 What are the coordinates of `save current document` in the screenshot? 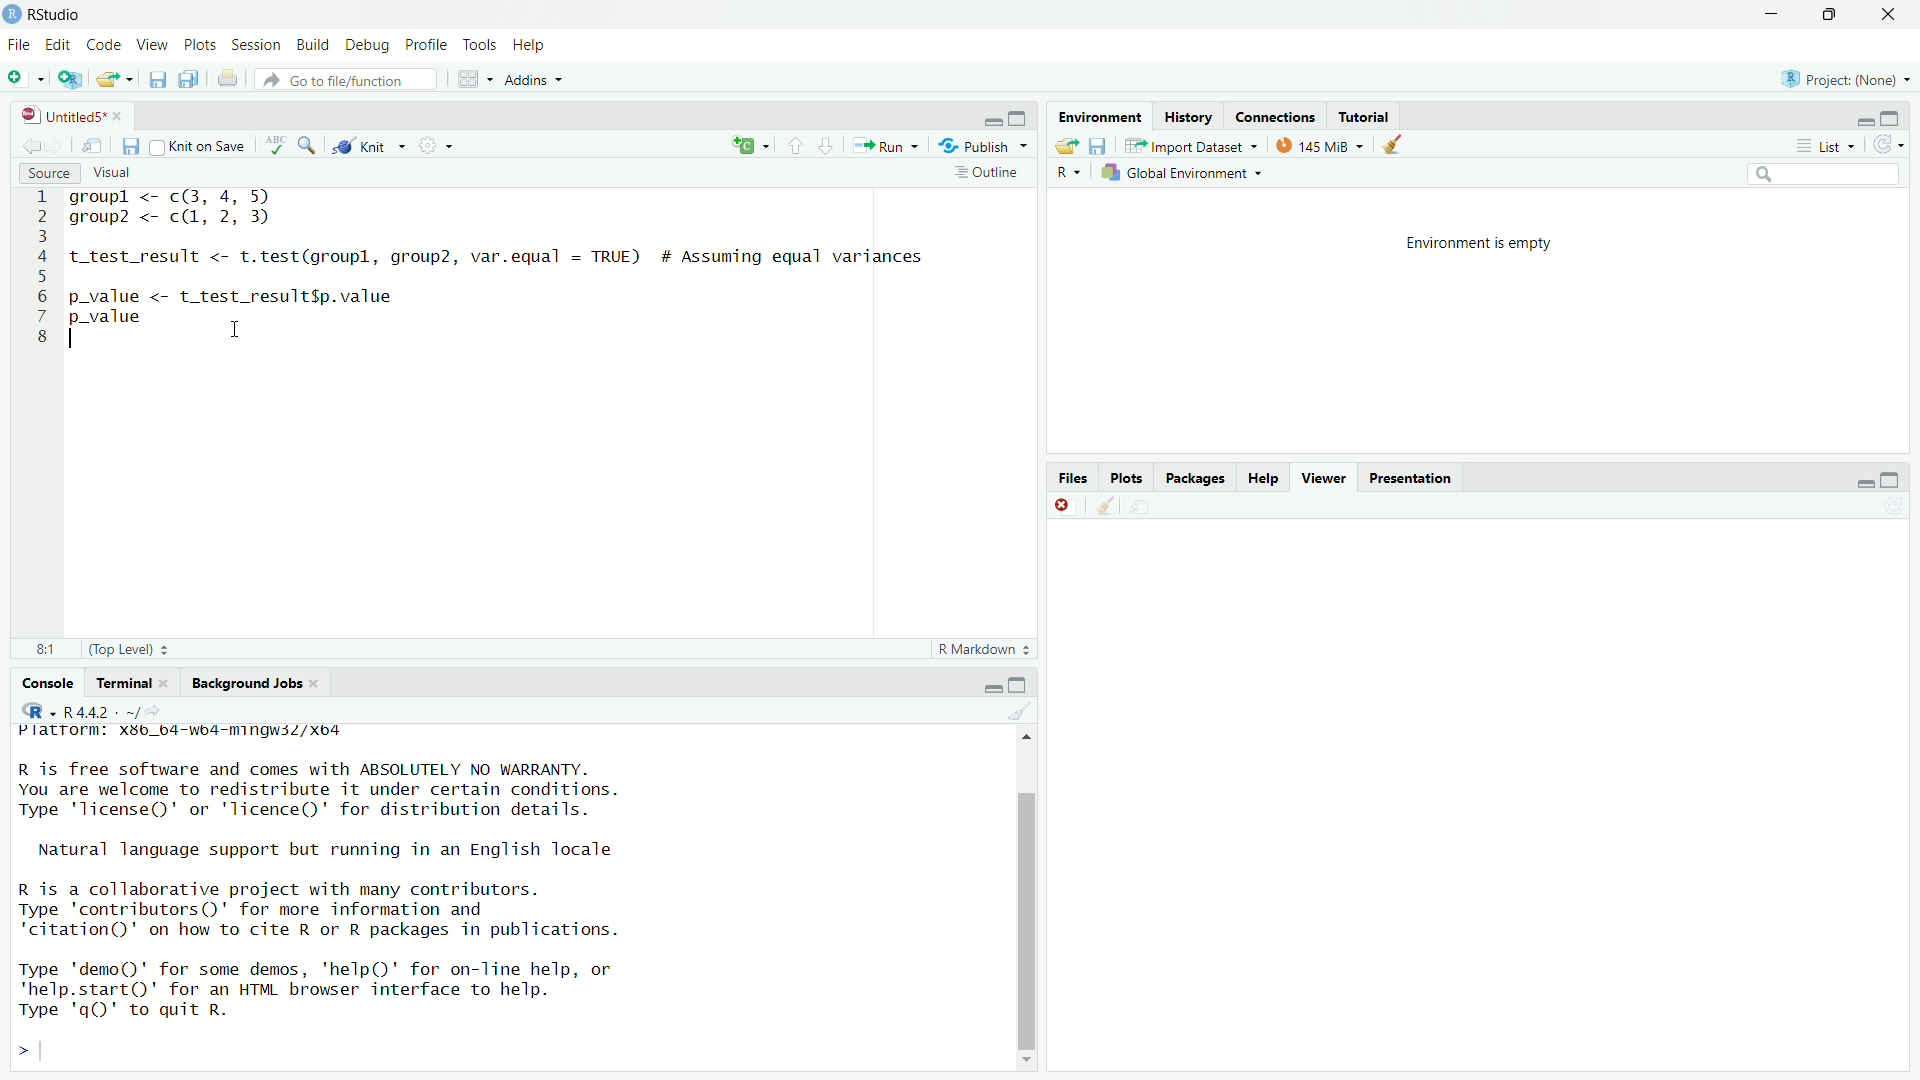 It's located at (158, 79).